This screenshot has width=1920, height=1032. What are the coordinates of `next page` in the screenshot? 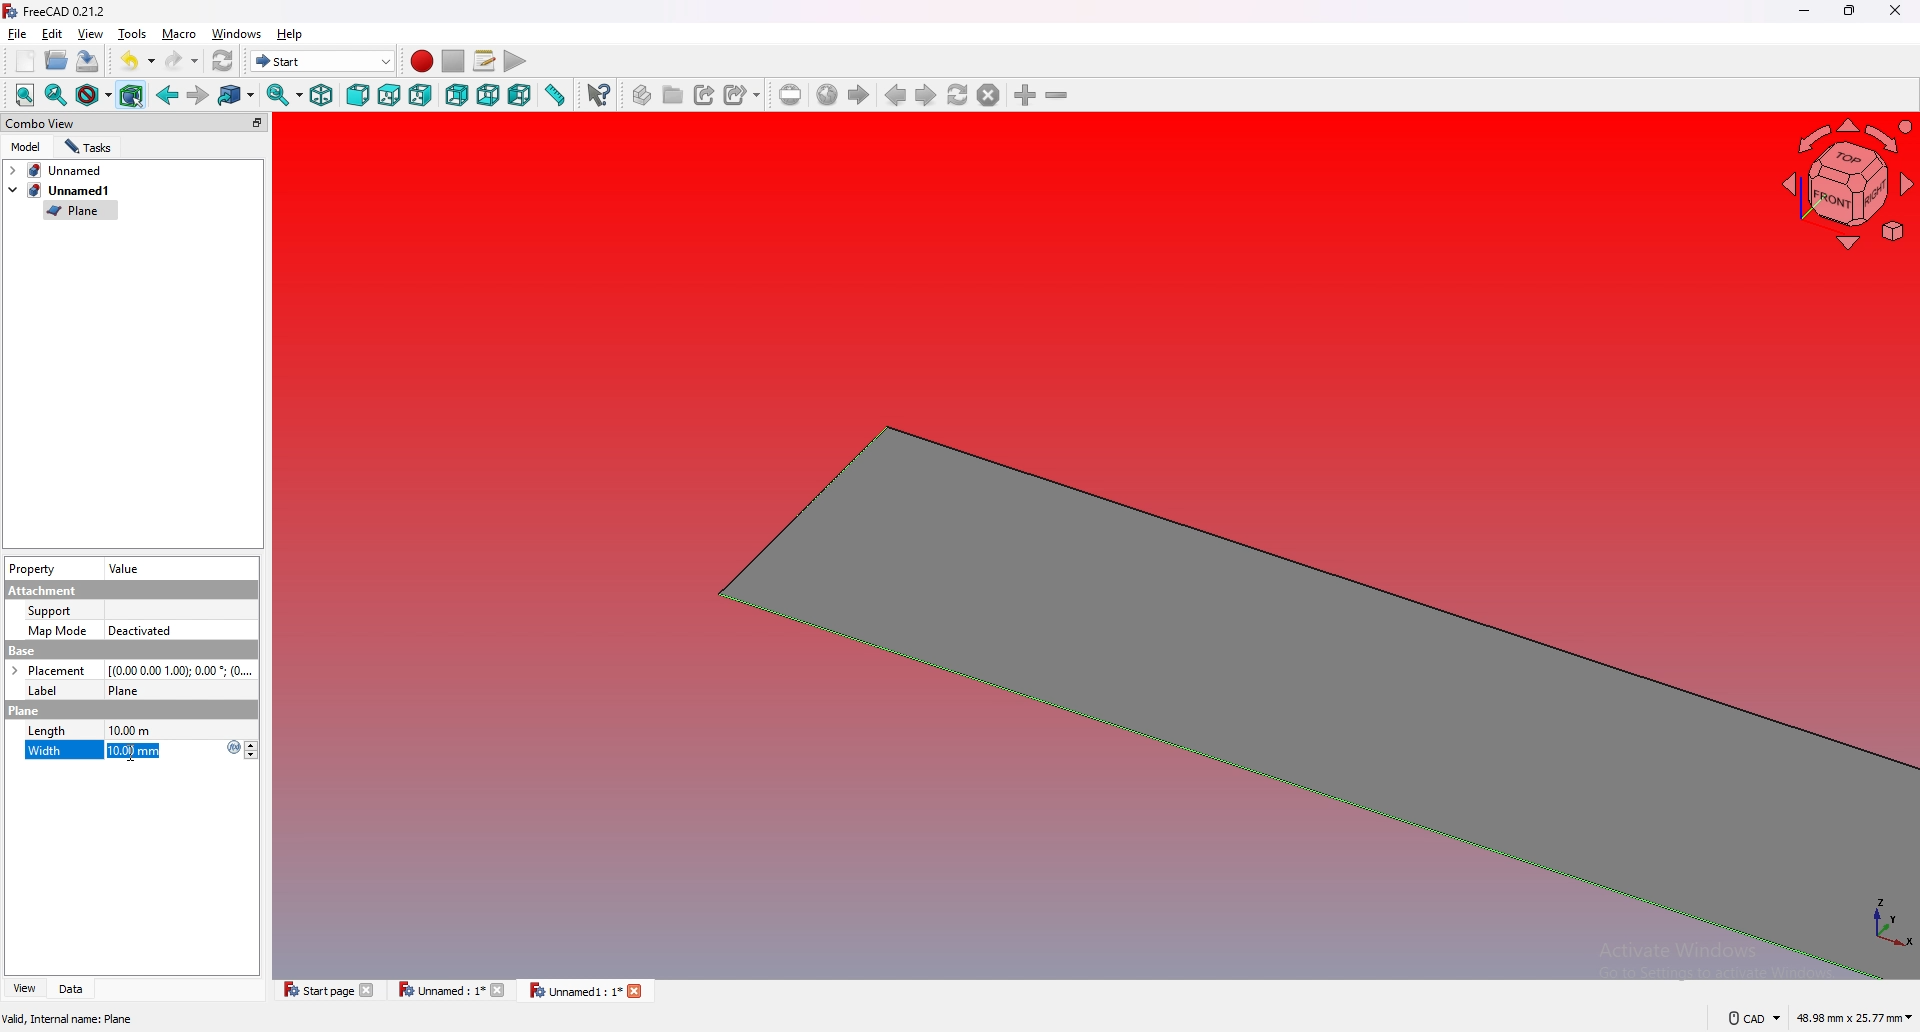 It's located at (927, 96).